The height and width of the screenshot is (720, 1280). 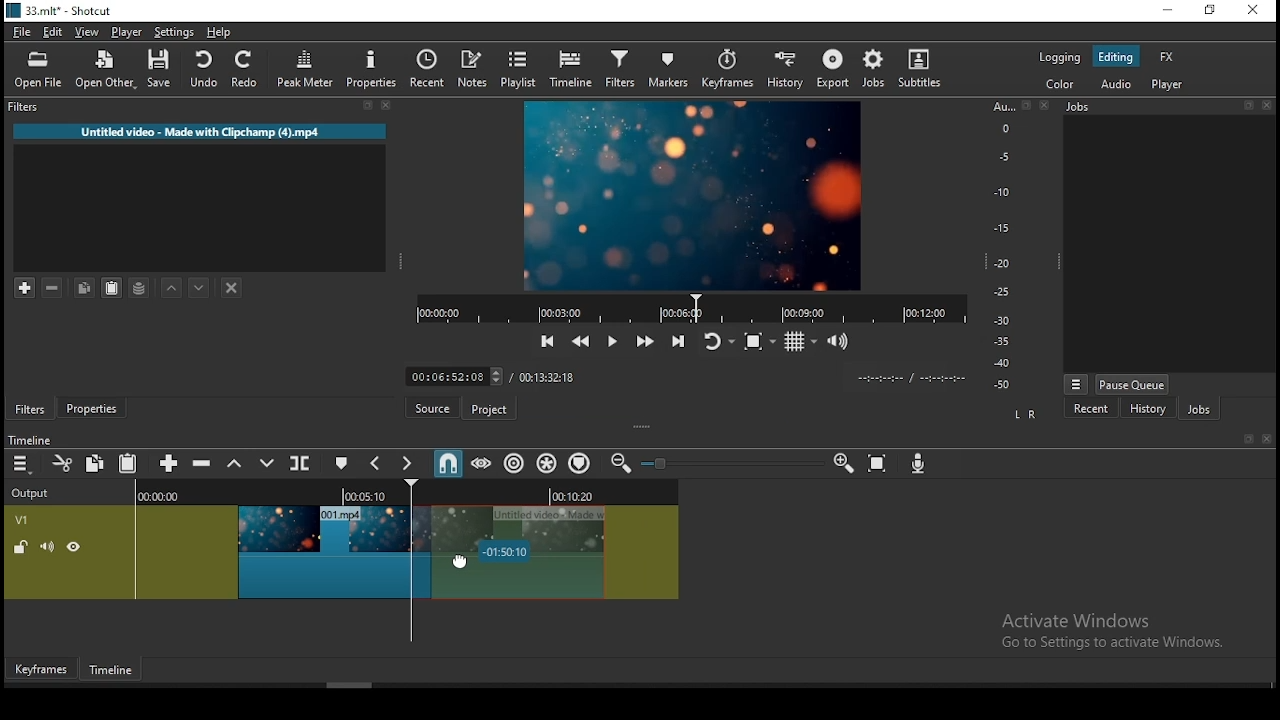 I want to click on time format, so click(x=911, y=377).